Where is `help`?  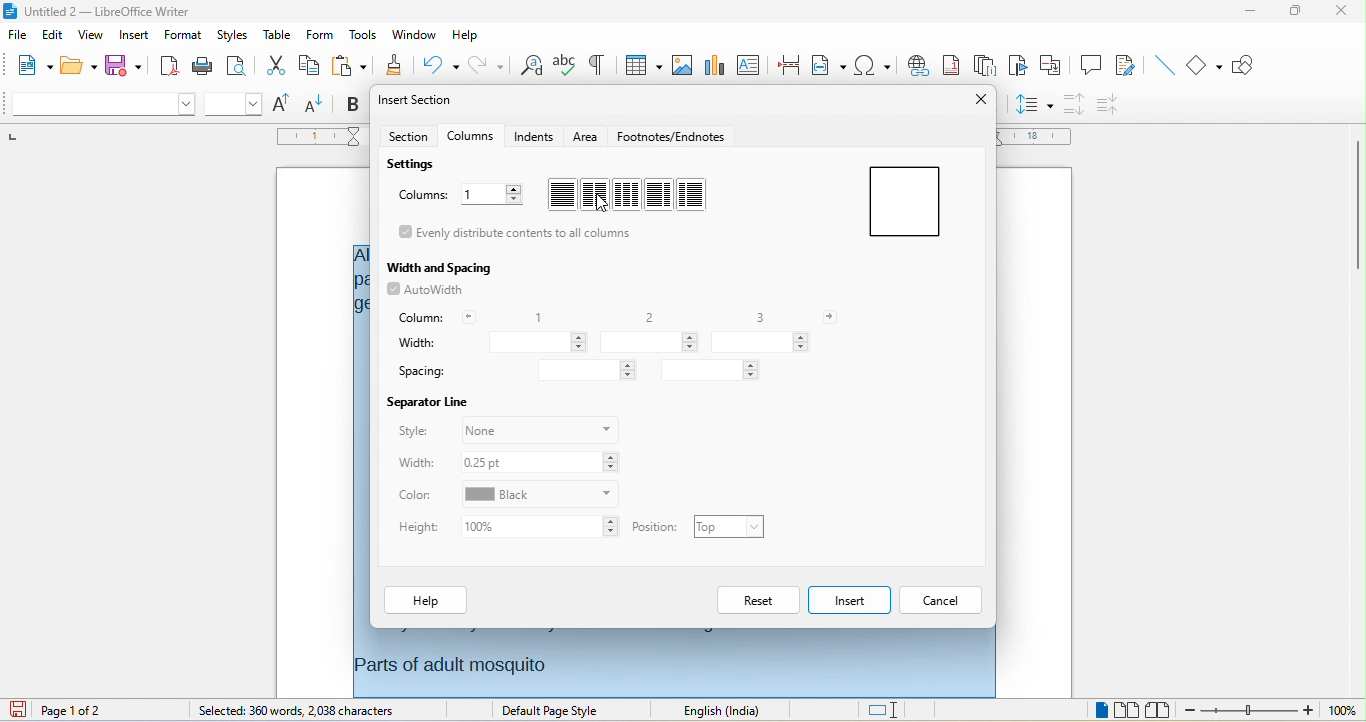
help is located at coordinates (463, 31).